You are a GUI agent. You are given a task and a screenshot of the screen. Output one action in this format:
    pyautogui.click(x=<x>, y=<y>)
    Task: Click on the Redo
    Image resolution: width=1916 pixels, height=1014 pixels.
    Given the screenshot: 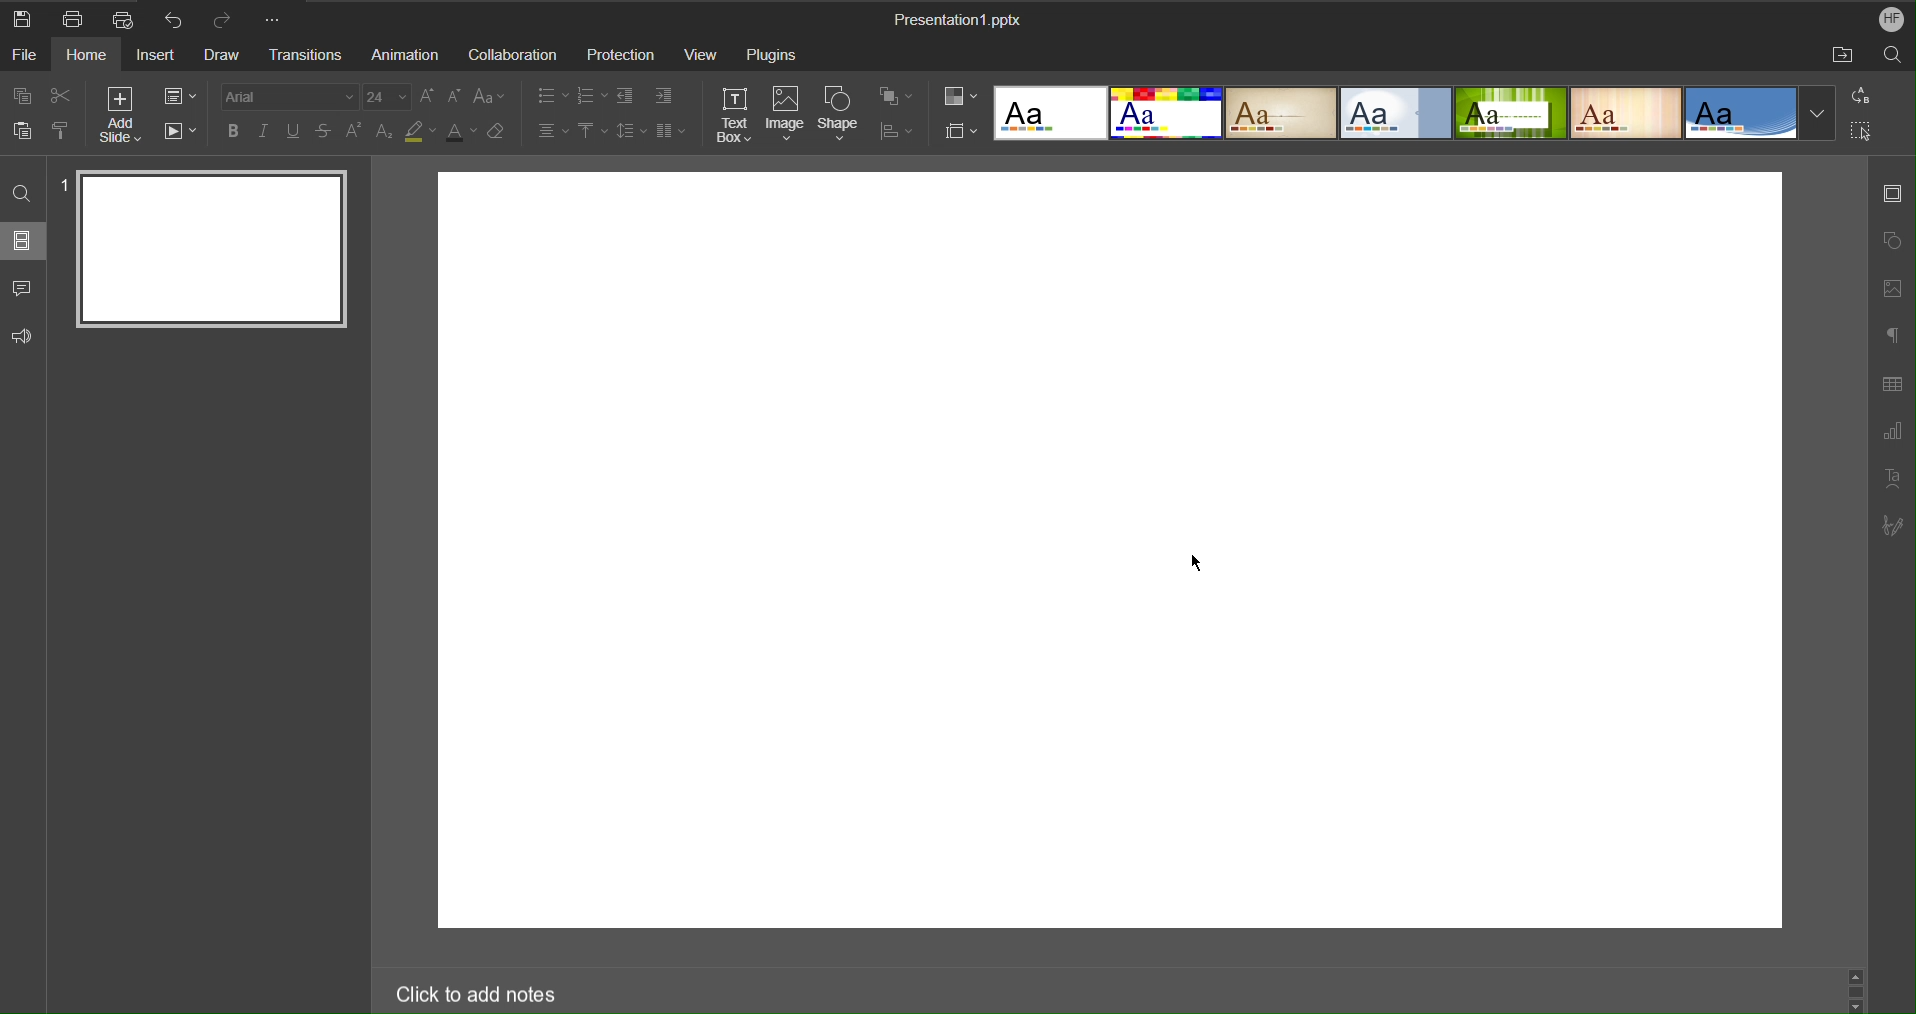 What is the action you would take?
    pyautogui.click(x=224, y=19)
    